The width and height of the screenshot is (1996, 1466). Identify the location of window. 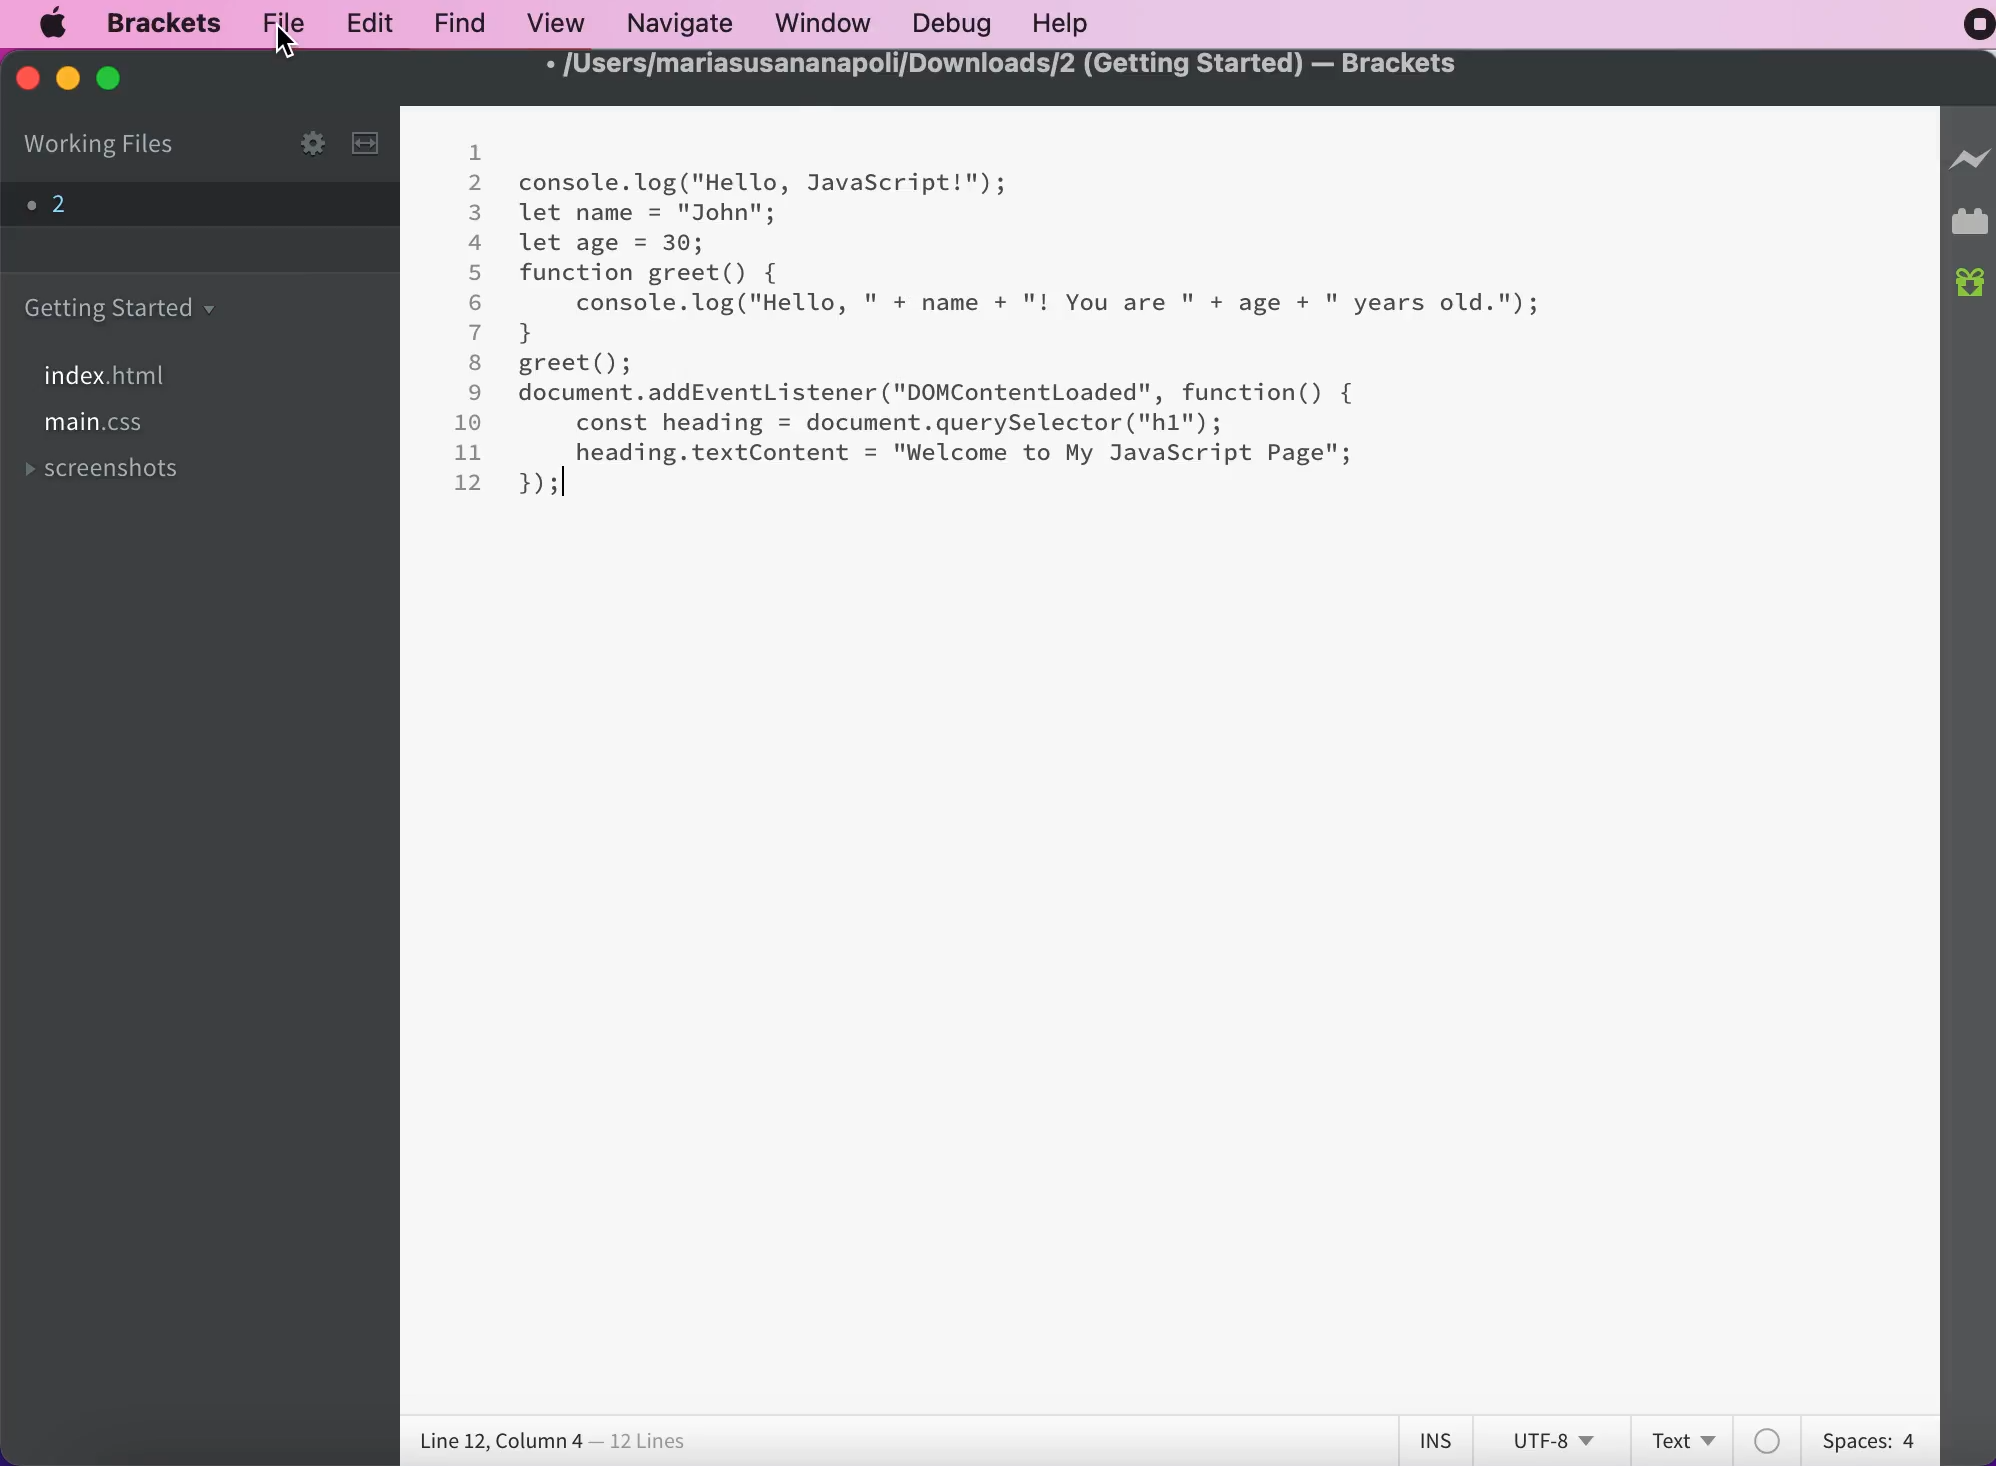
(820, 24).